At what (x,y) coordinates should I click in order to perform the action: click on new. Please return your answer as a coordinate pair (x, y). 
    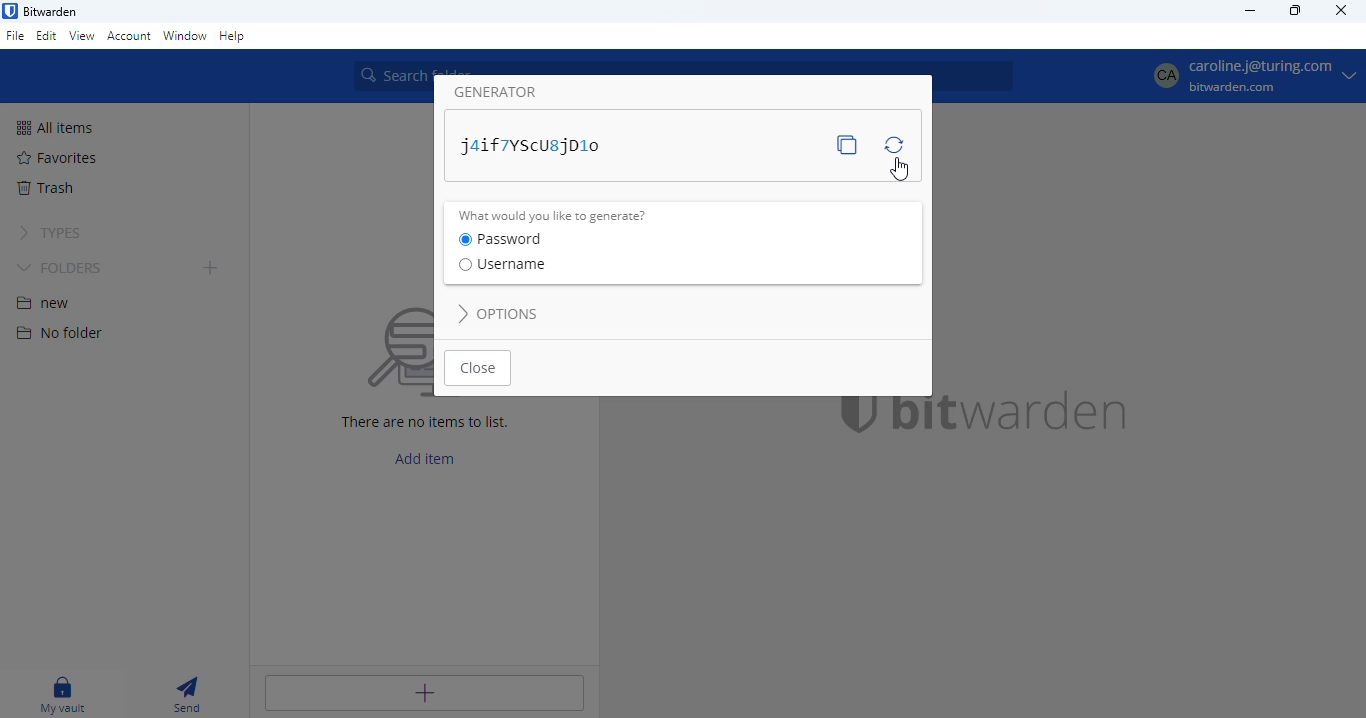
    Looking at the image, I should click on (44, 303).